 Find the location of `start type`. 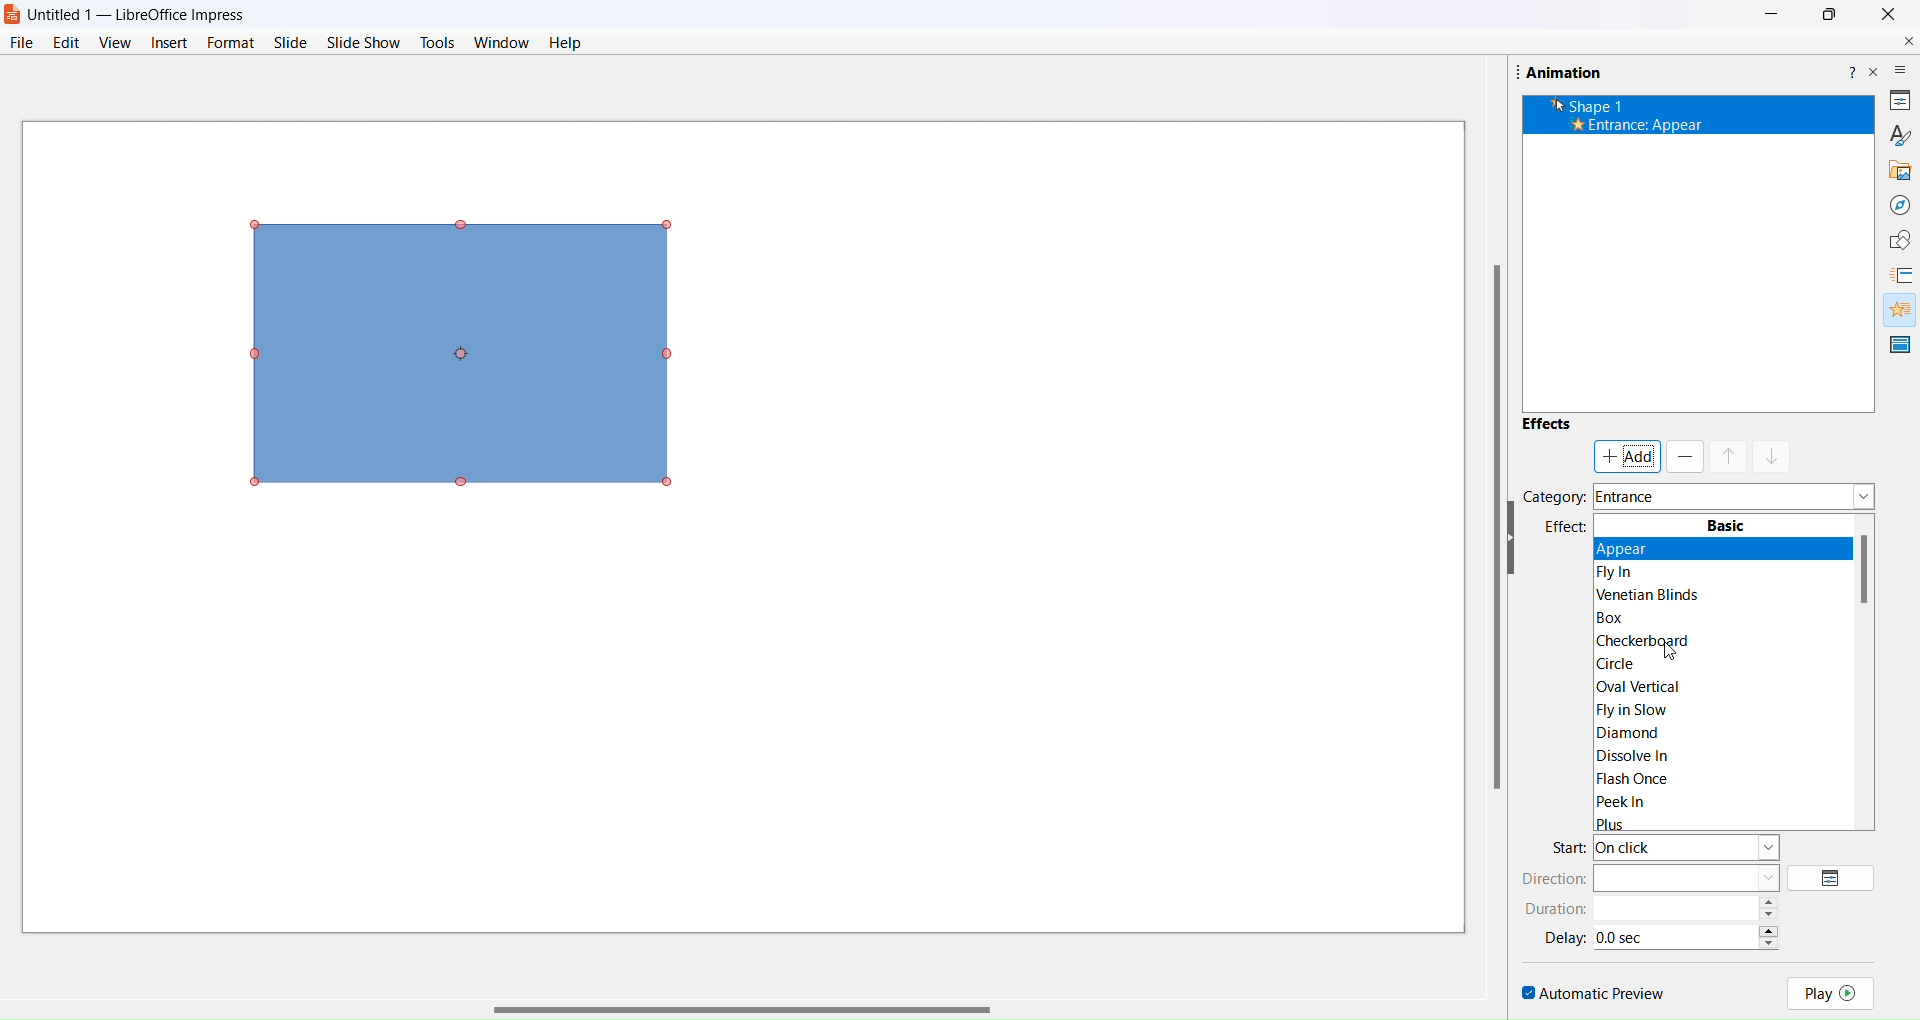

start type is located at coordinates (1691, 847).